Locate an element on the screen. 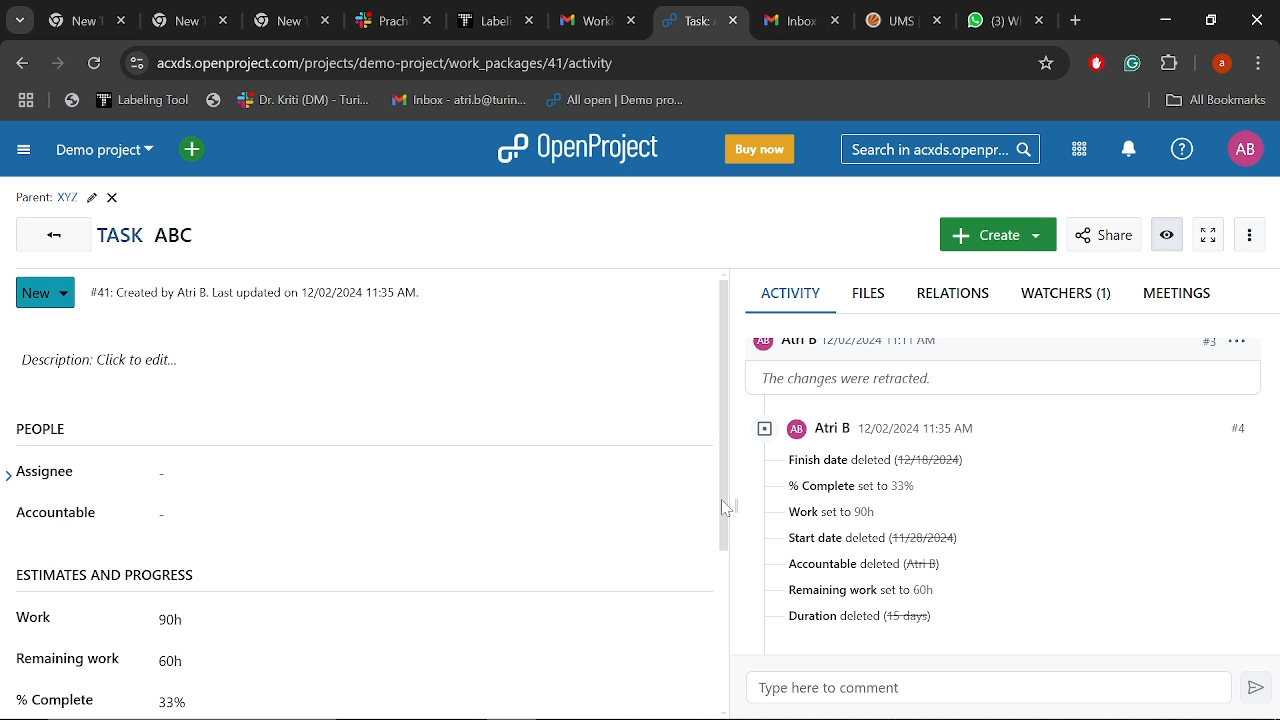 The width and height of the screenshot is (1280, 720). Total work is located at coordinates (409, 618).